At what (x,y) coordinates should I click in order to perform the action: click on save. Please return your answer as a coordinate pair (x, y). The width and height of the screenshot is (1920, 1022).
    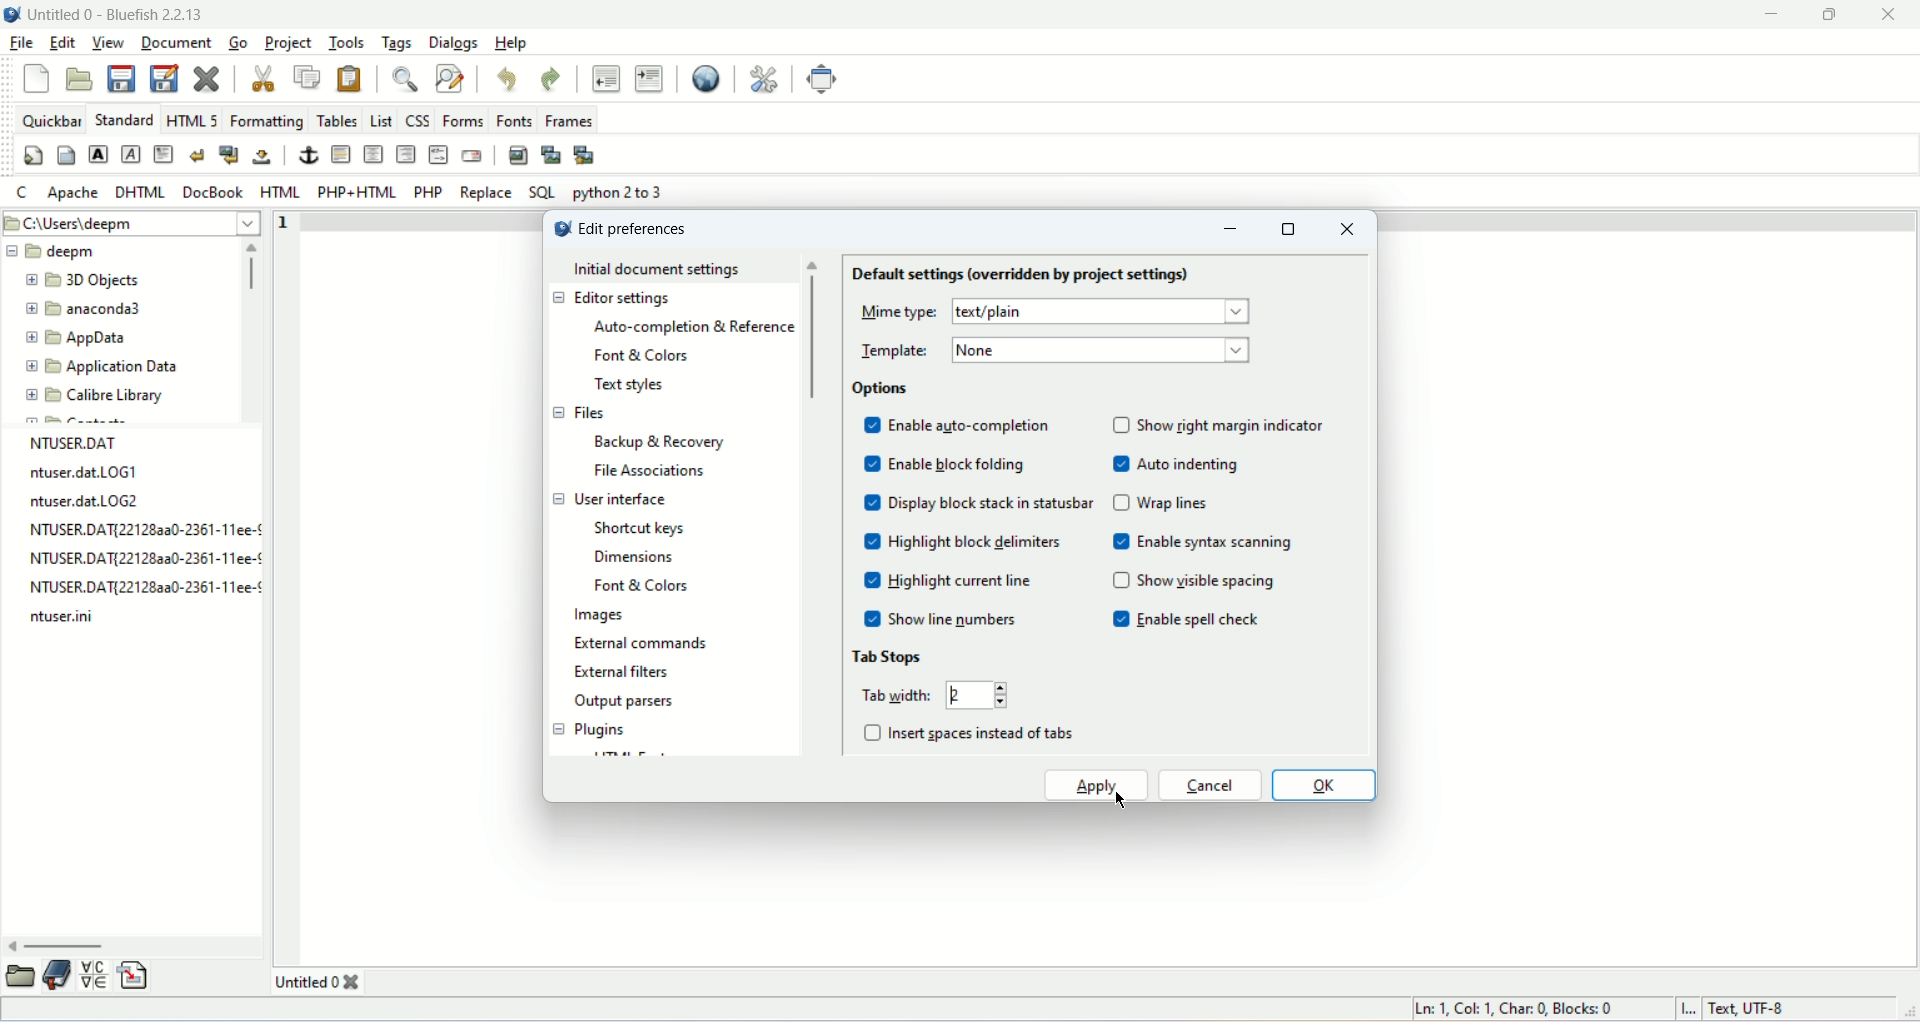
    Looking at the image, I should click on (121, 77).